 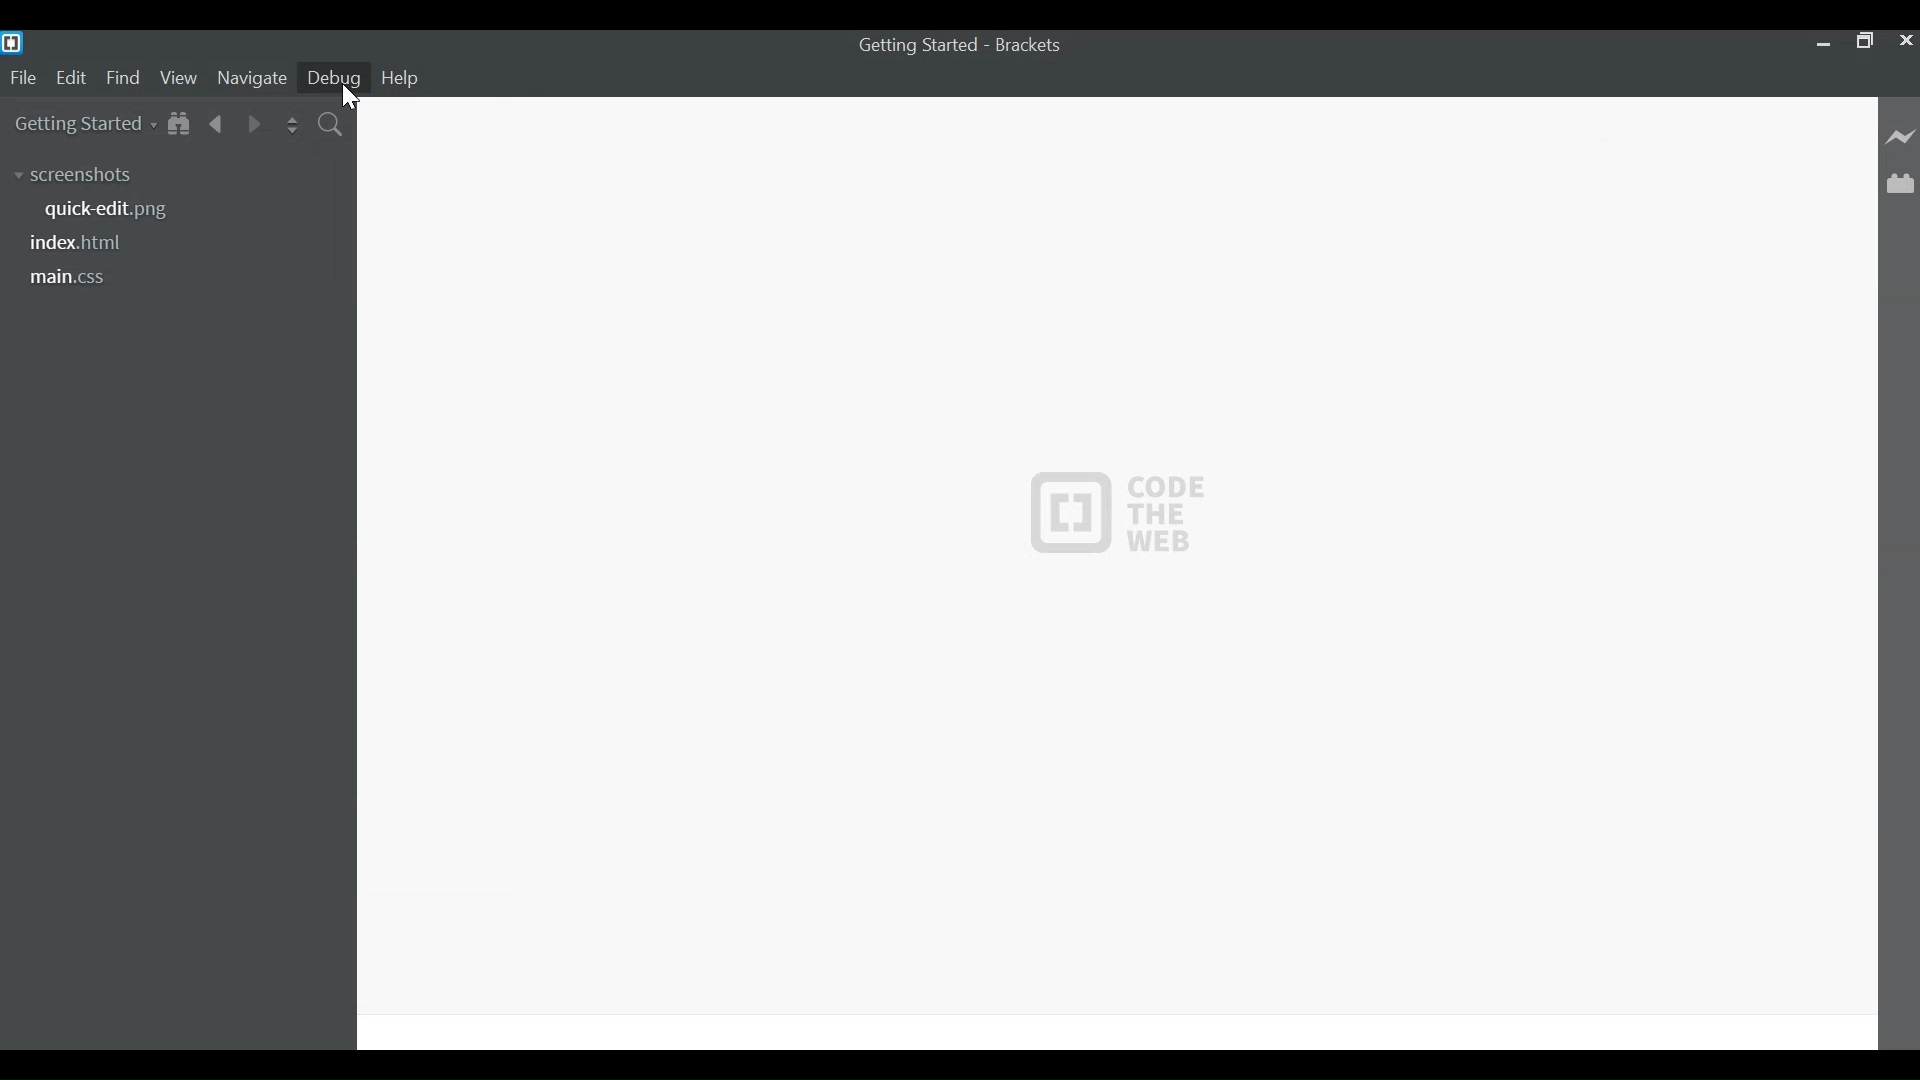 I want to click on Find in Files, so click(x=332, y=126).